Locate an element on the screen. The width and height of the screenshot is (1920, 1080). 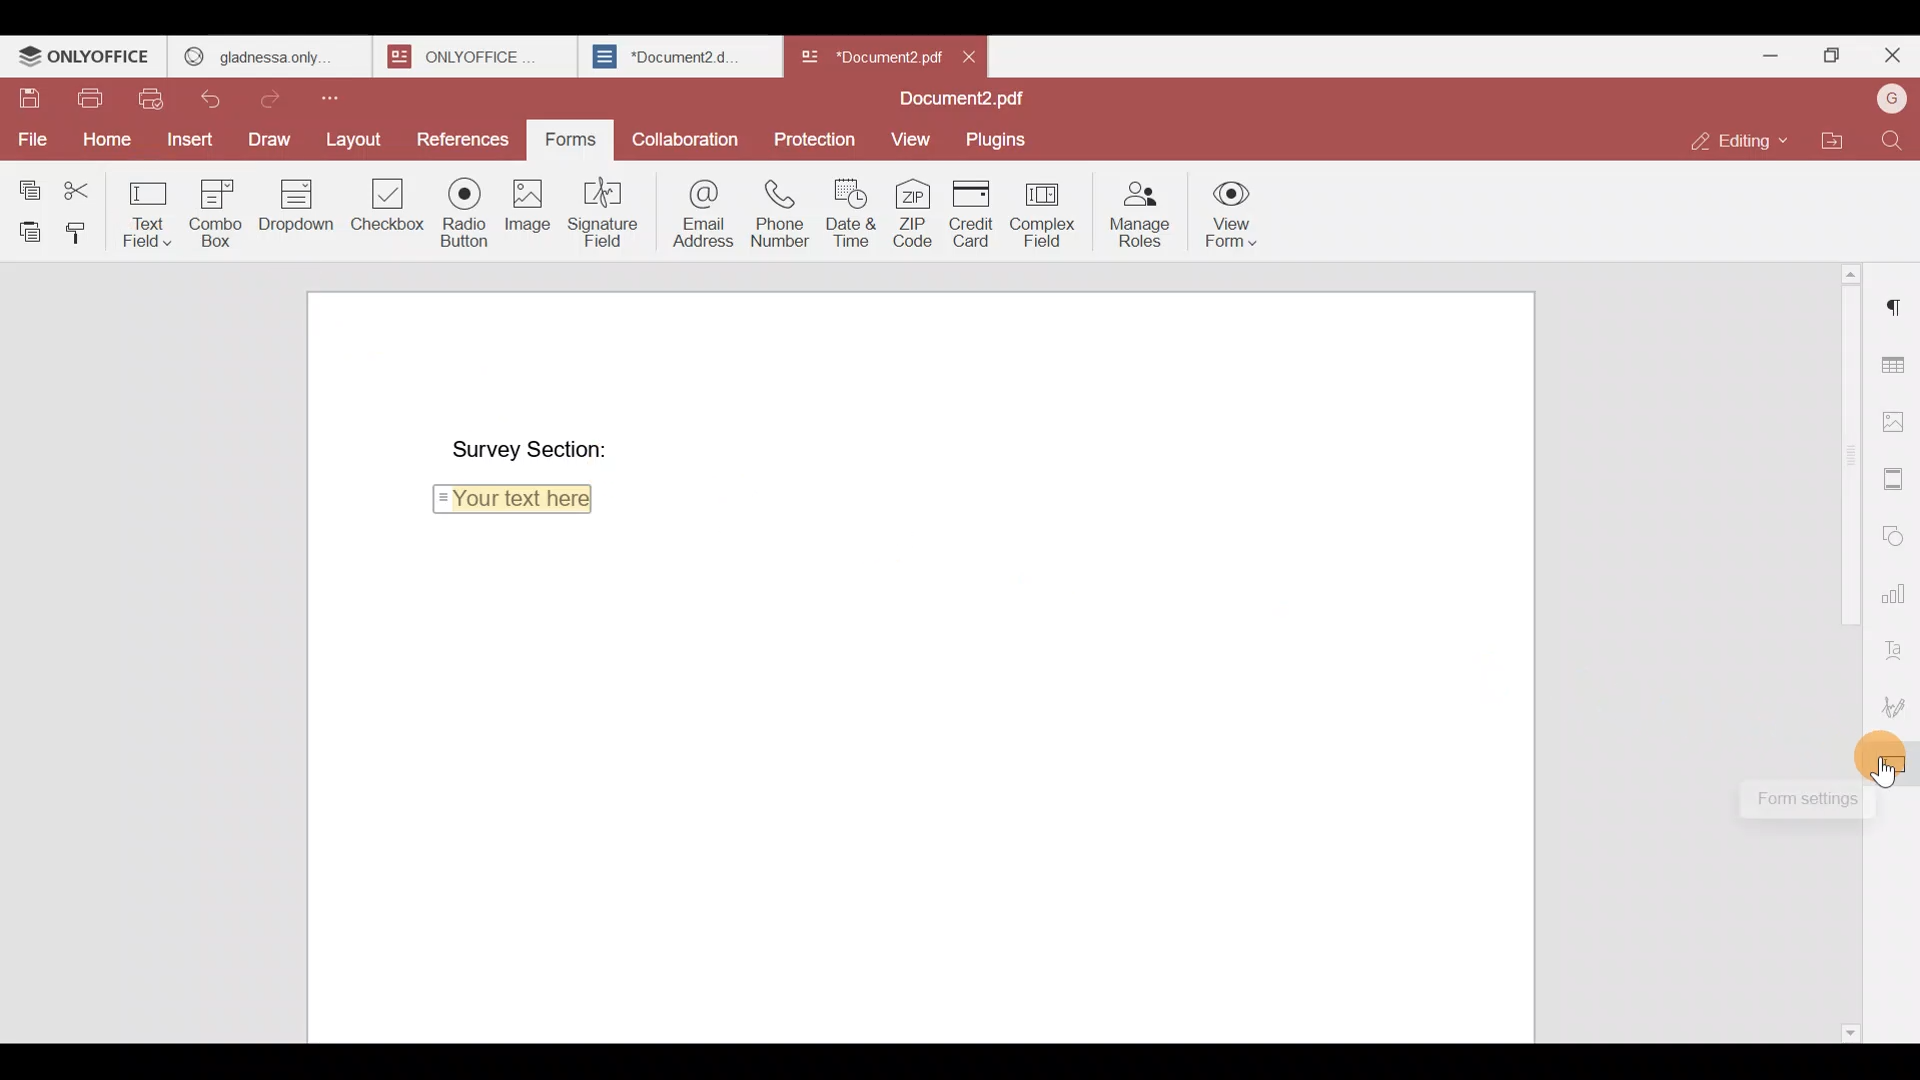
Customize quick access toolbar is located at coordinates (349, 96).